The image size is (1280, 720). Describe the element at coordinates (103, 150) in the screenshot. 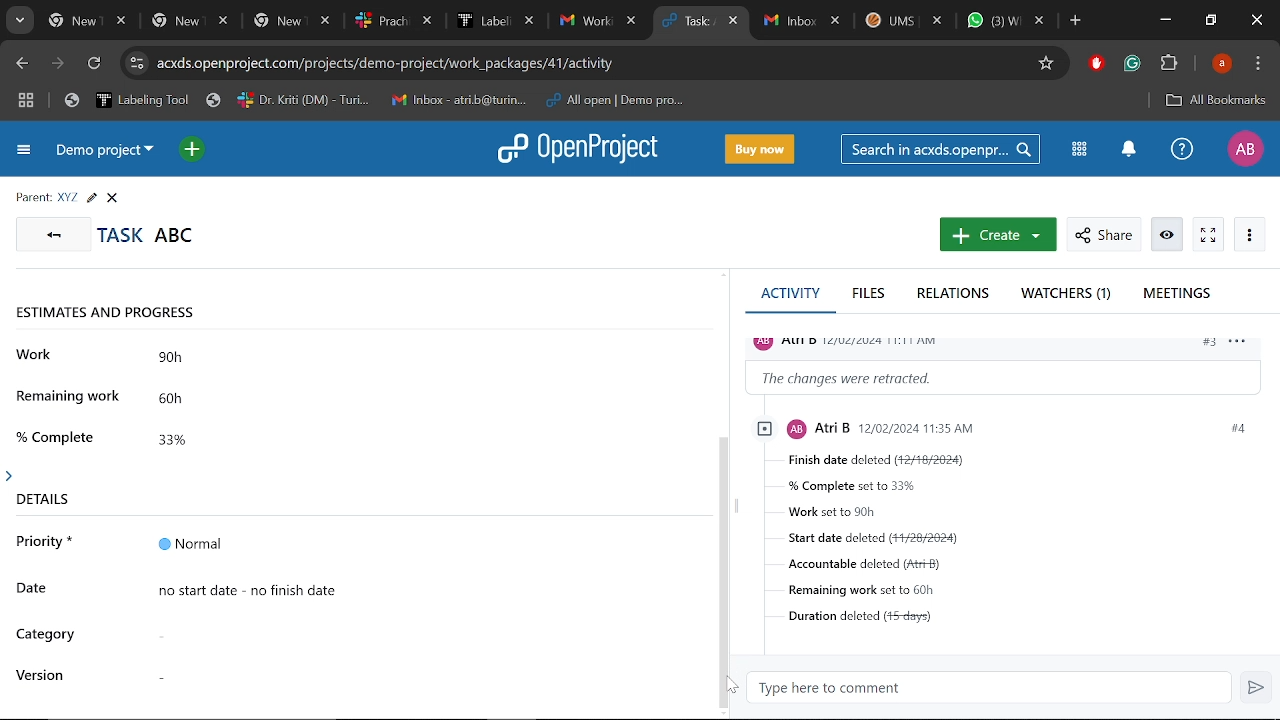

I see `Current project` at that location.